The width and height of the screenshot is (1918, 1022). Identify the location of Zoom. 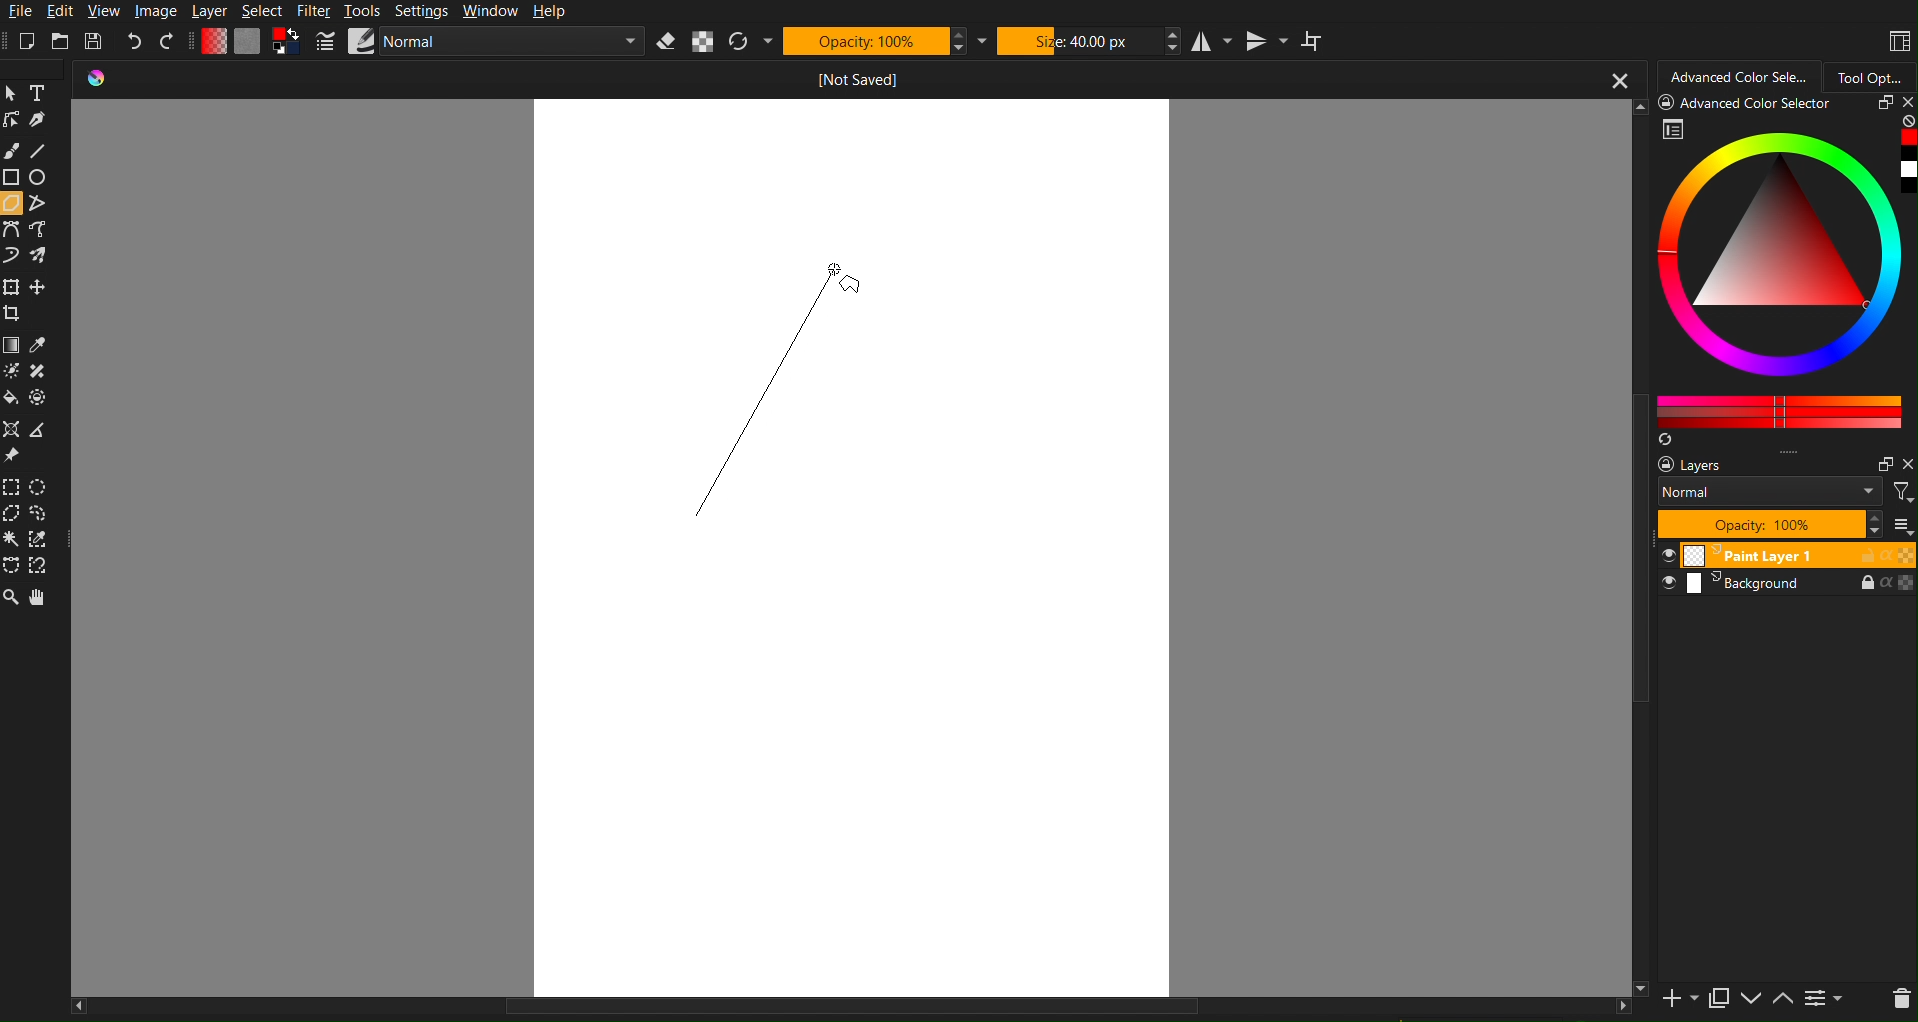
(13, 596).